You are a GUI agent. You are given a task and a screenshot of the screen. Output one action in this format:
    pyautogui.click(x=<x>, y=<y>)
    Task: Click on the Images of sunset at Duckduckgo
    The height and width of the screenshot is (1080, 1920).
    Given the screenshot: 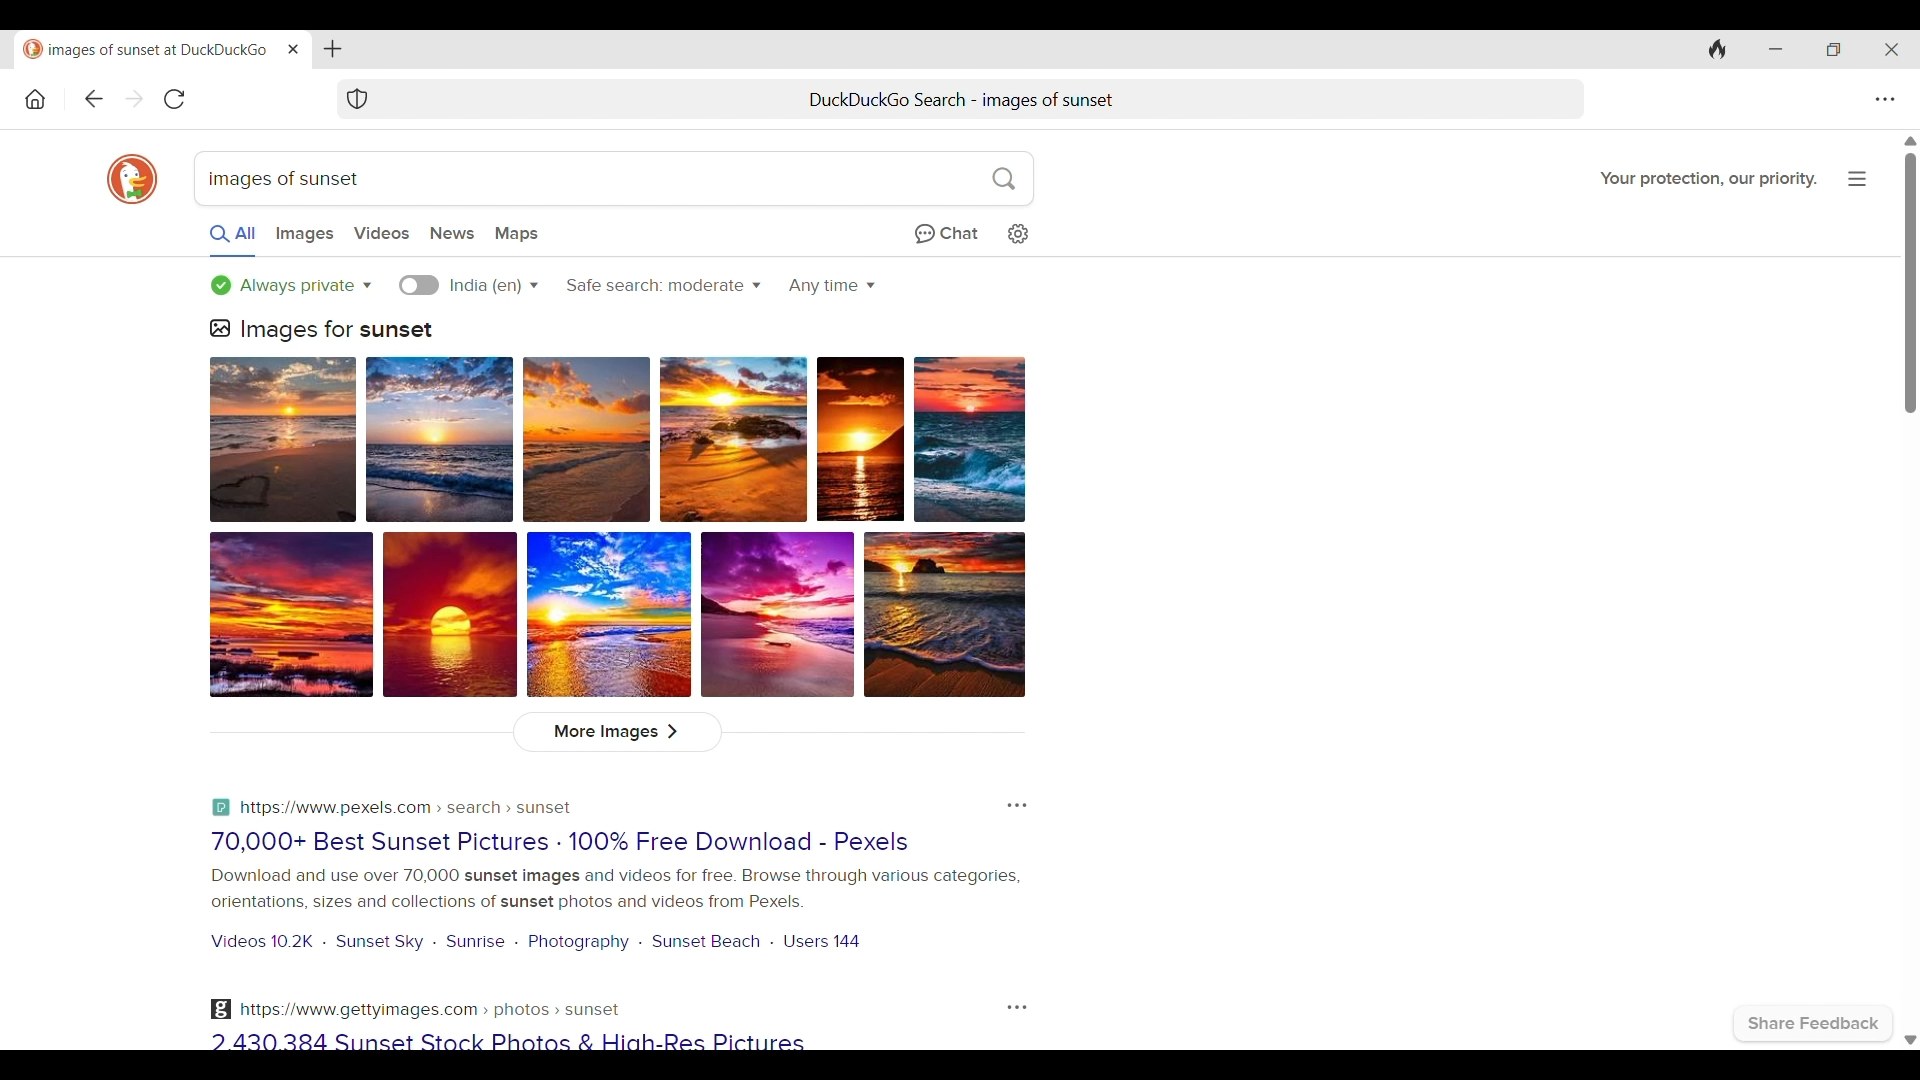 What is the action you would take?
    pyautogui.click(x=145, y=50)
    